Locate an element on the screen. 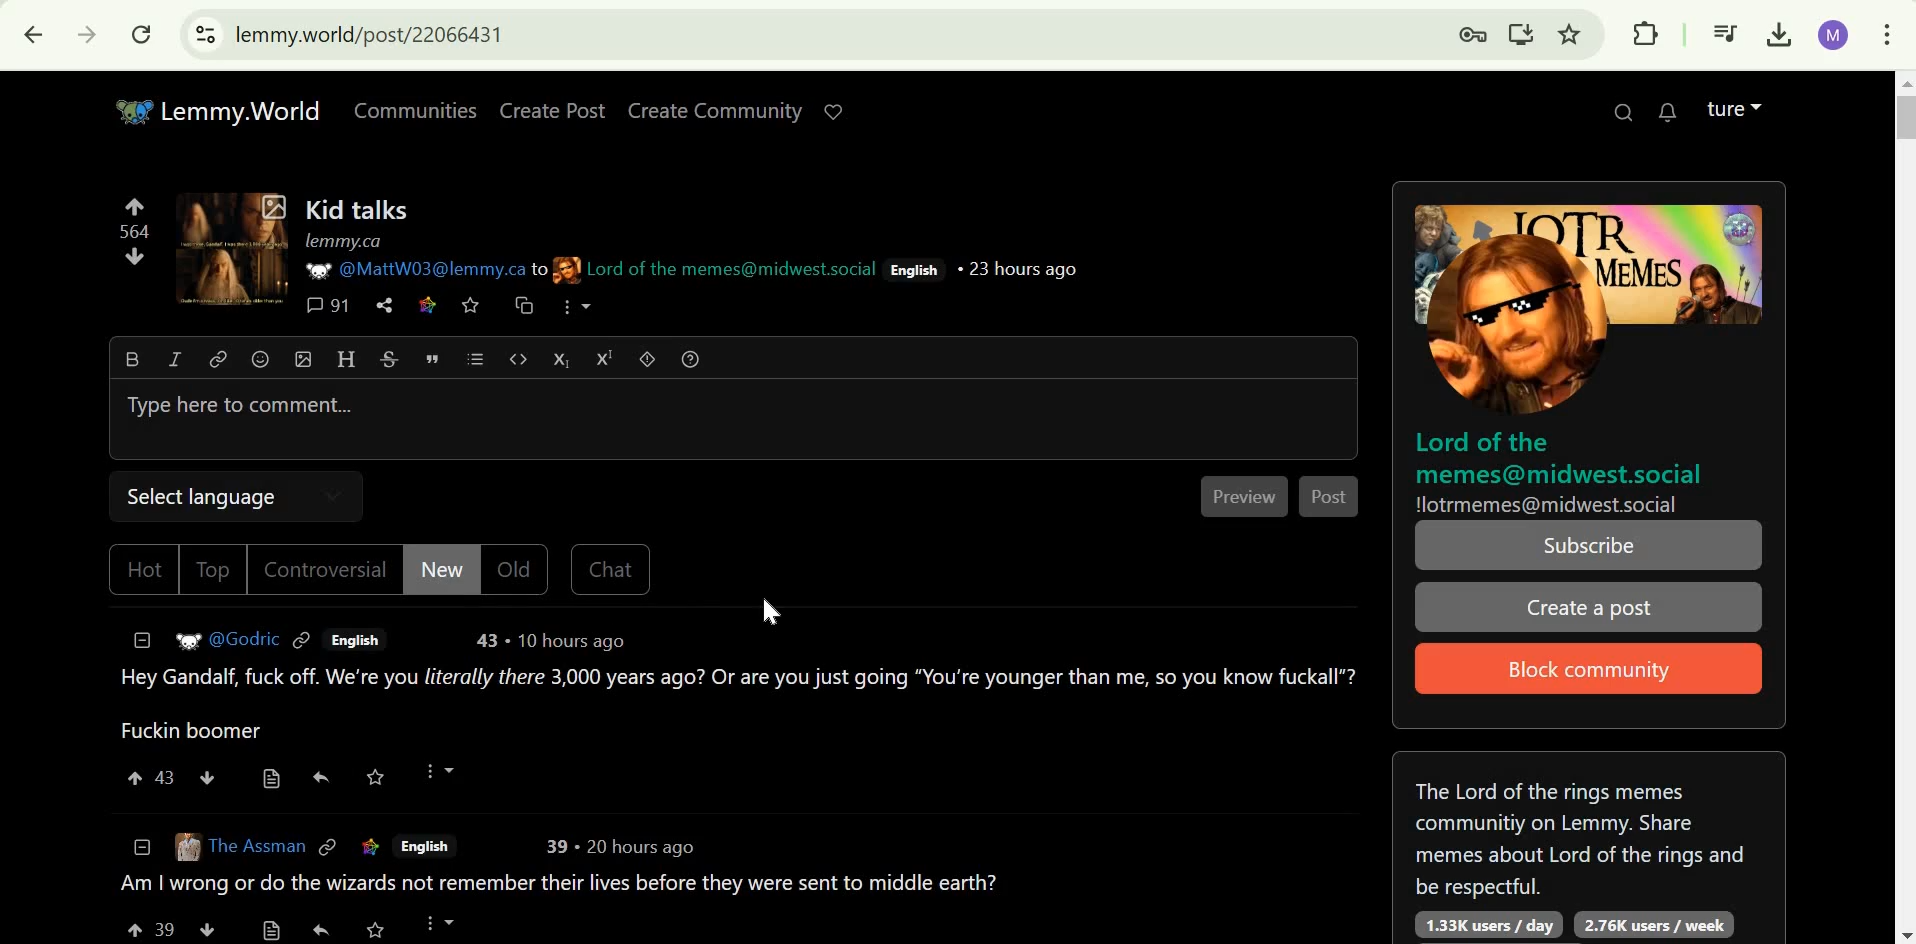 The image size is (1916, 944). english is located at coordinates (916, 270).